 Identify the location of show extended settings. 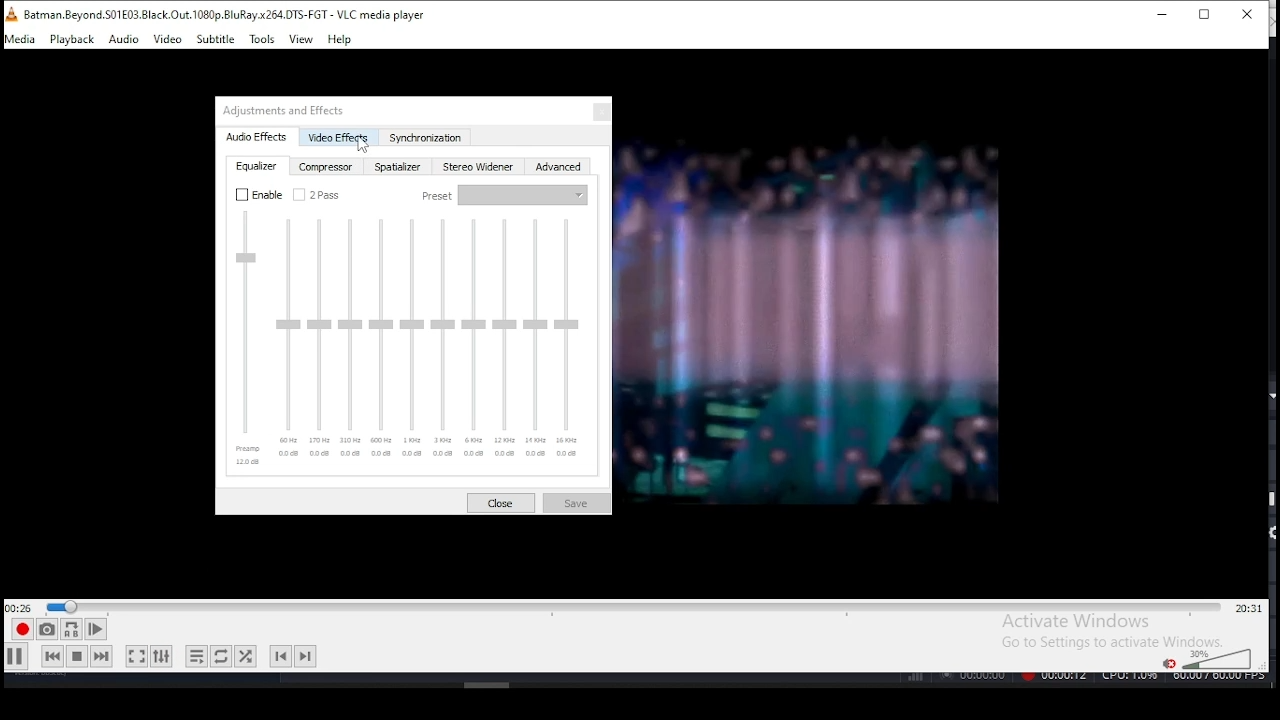
(163, 657).